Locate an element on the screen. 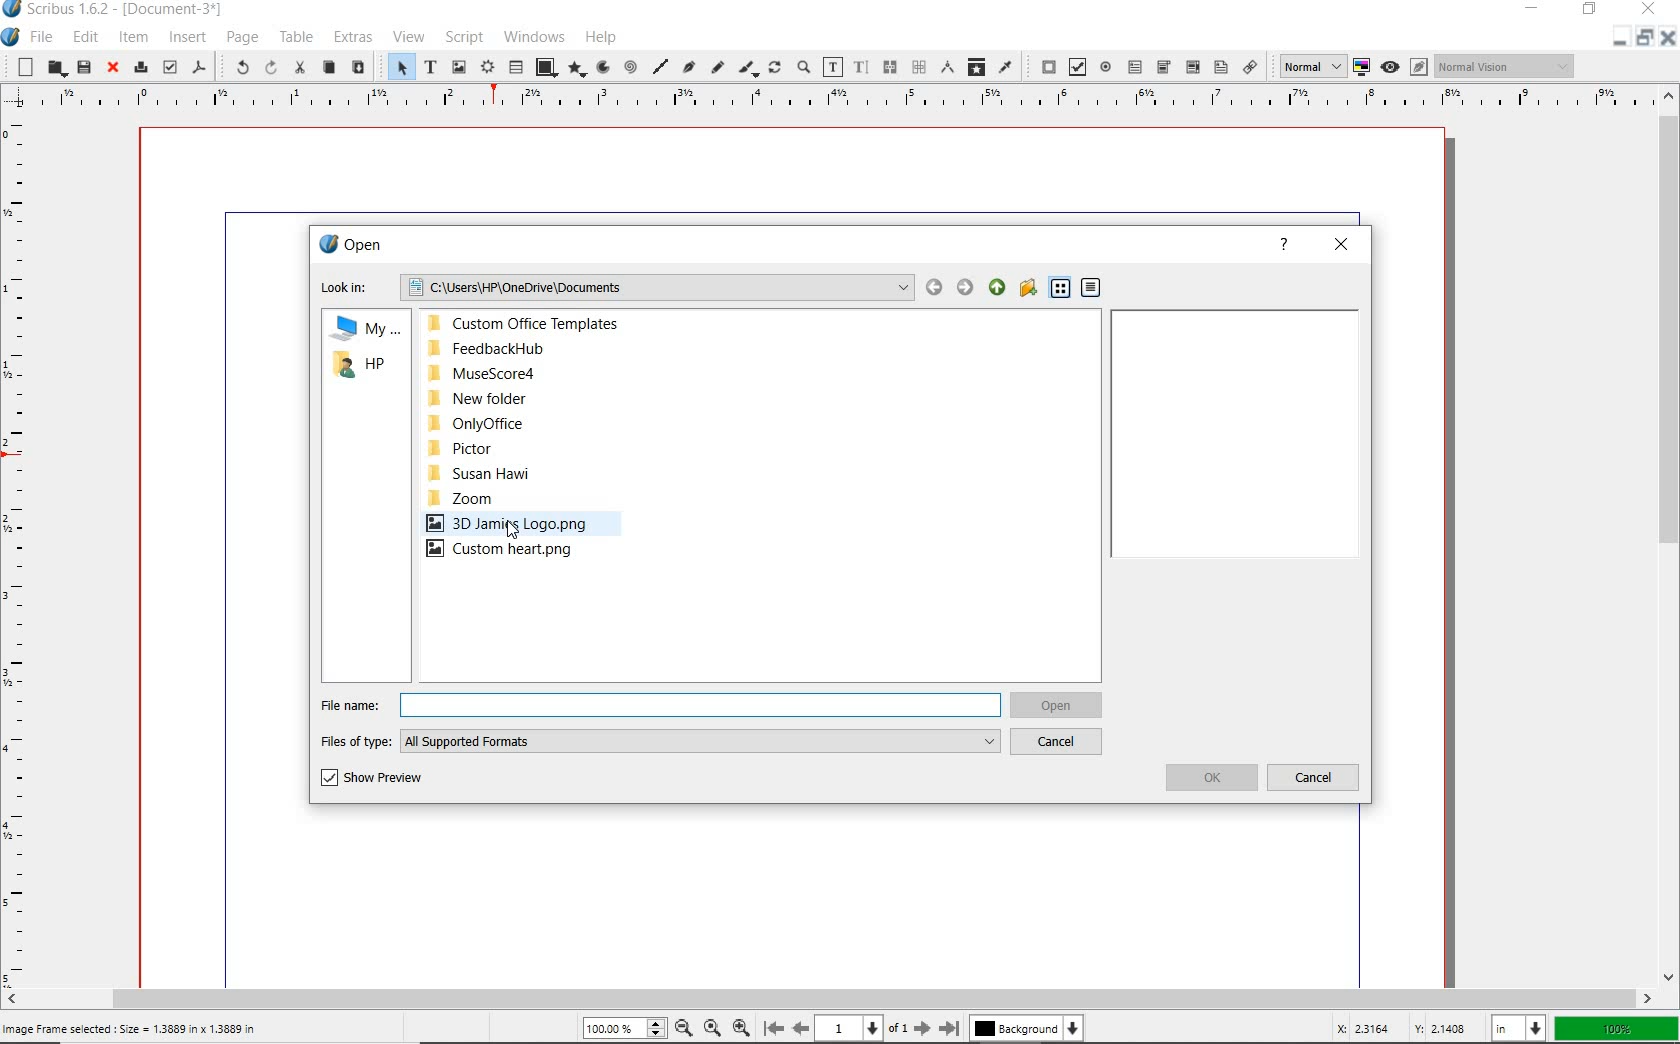  coordinates is located at coordinates (1389, 1030).